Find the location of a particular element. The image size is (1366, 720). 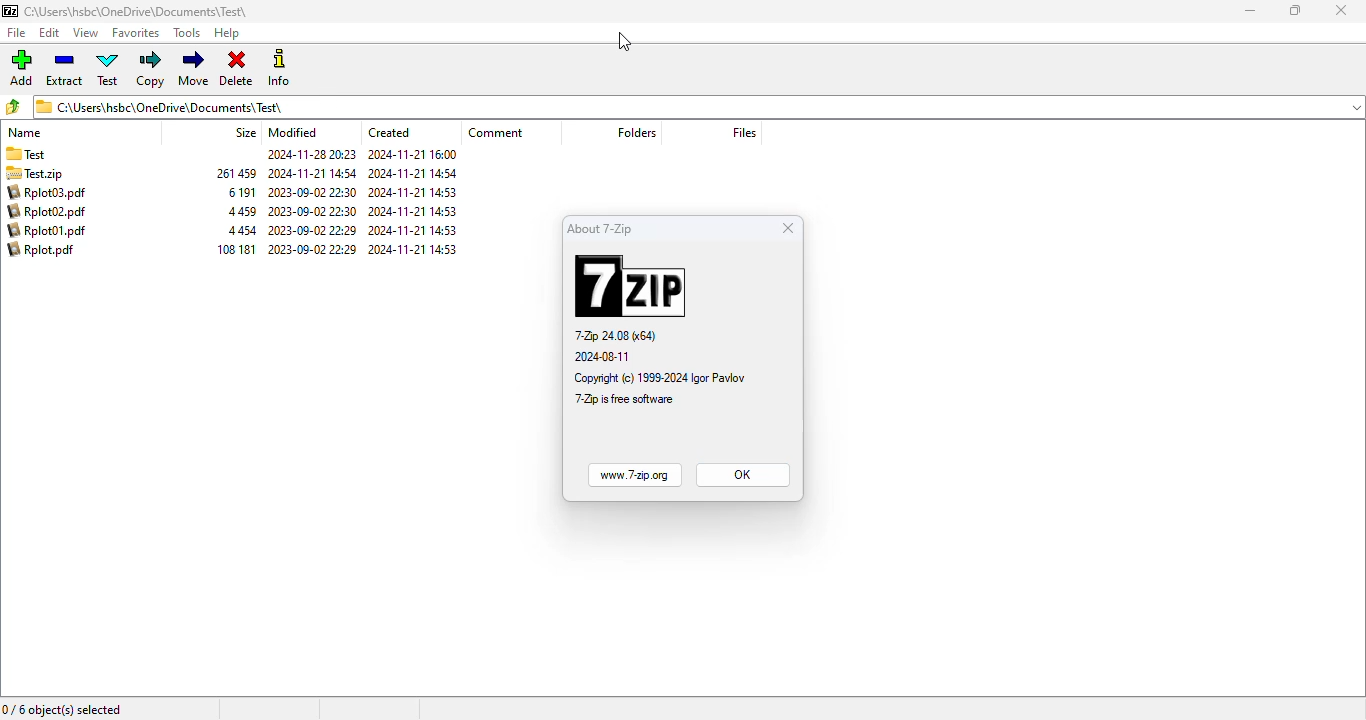

favorites is located at coordinates (135, 33).